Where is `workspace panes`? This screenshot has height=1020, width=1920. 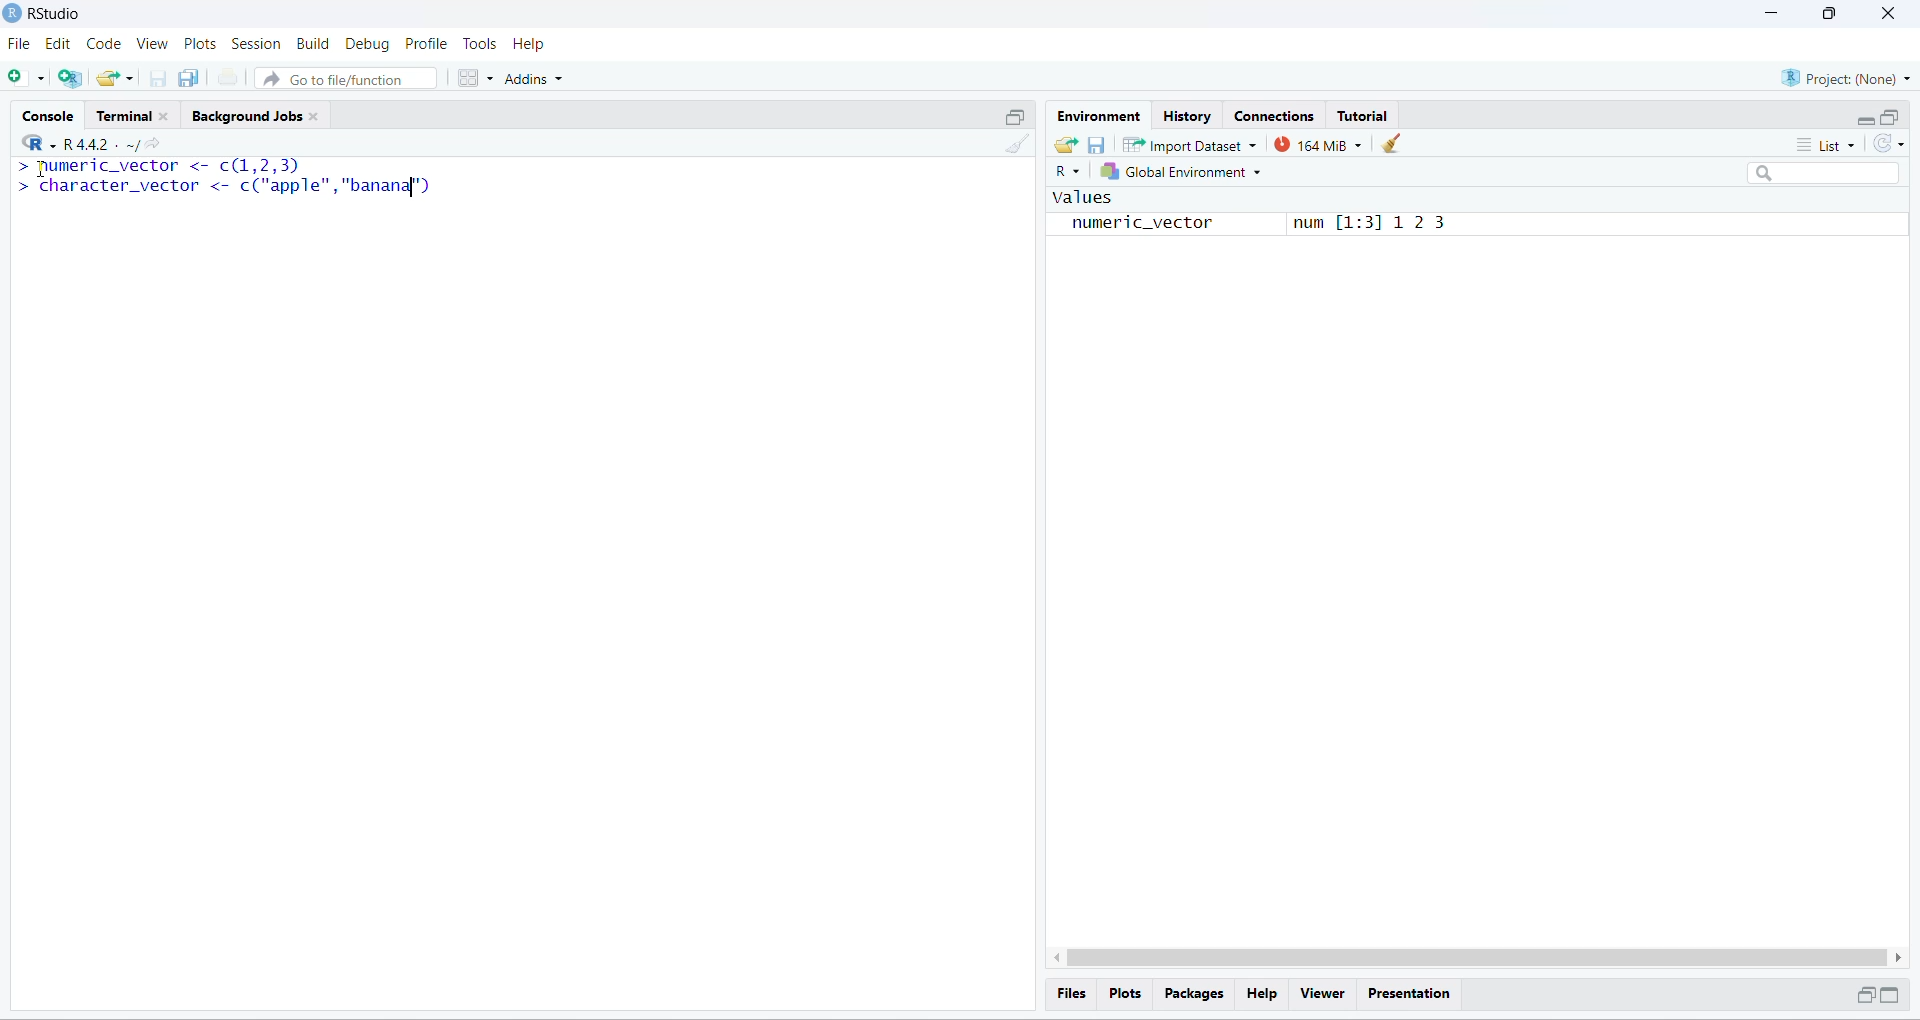
workspace panes is located at coordinates (474, 78).